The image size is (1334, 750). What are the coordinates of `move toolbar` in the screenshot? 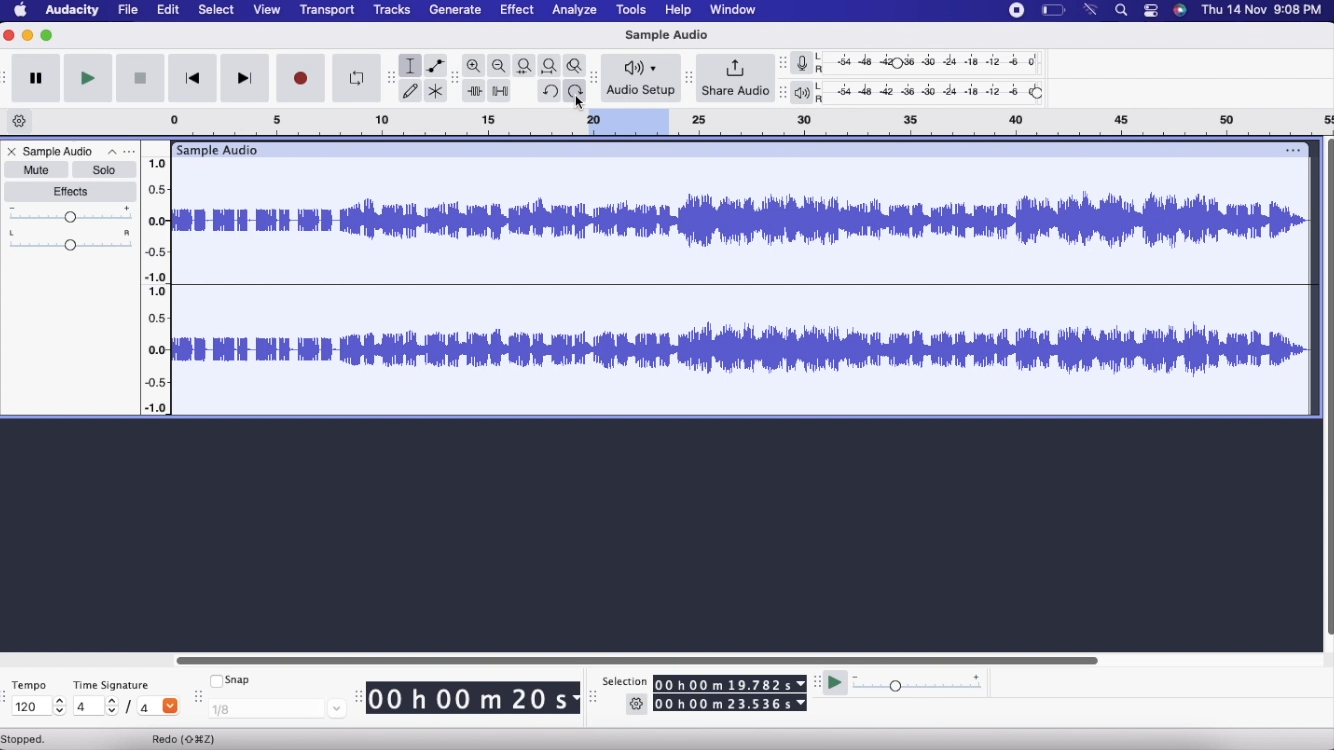 It's located at (784, 64).